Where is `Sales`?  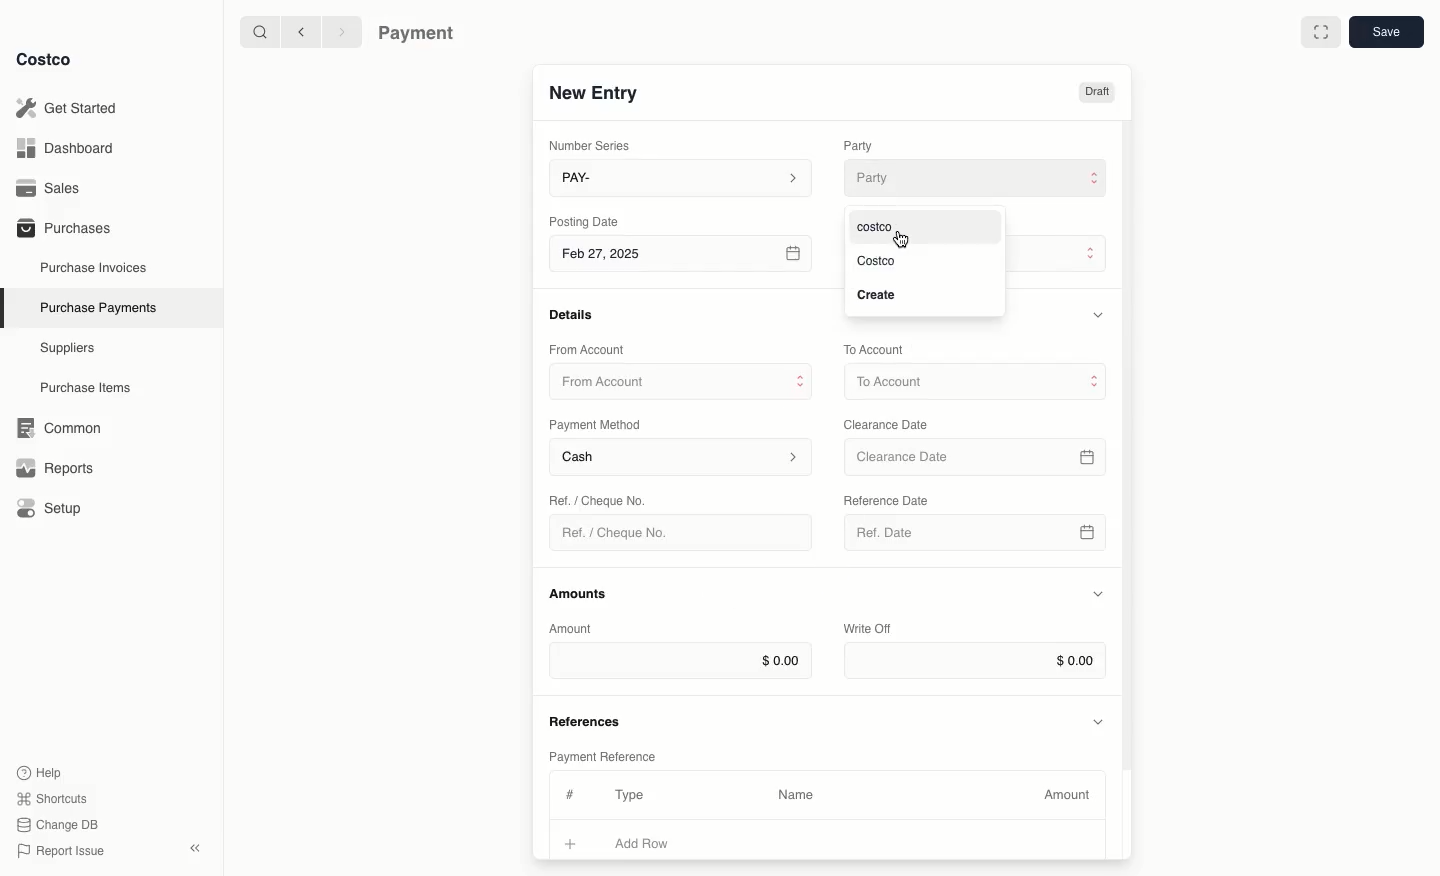
Sales is located at coordinates (55, 188).